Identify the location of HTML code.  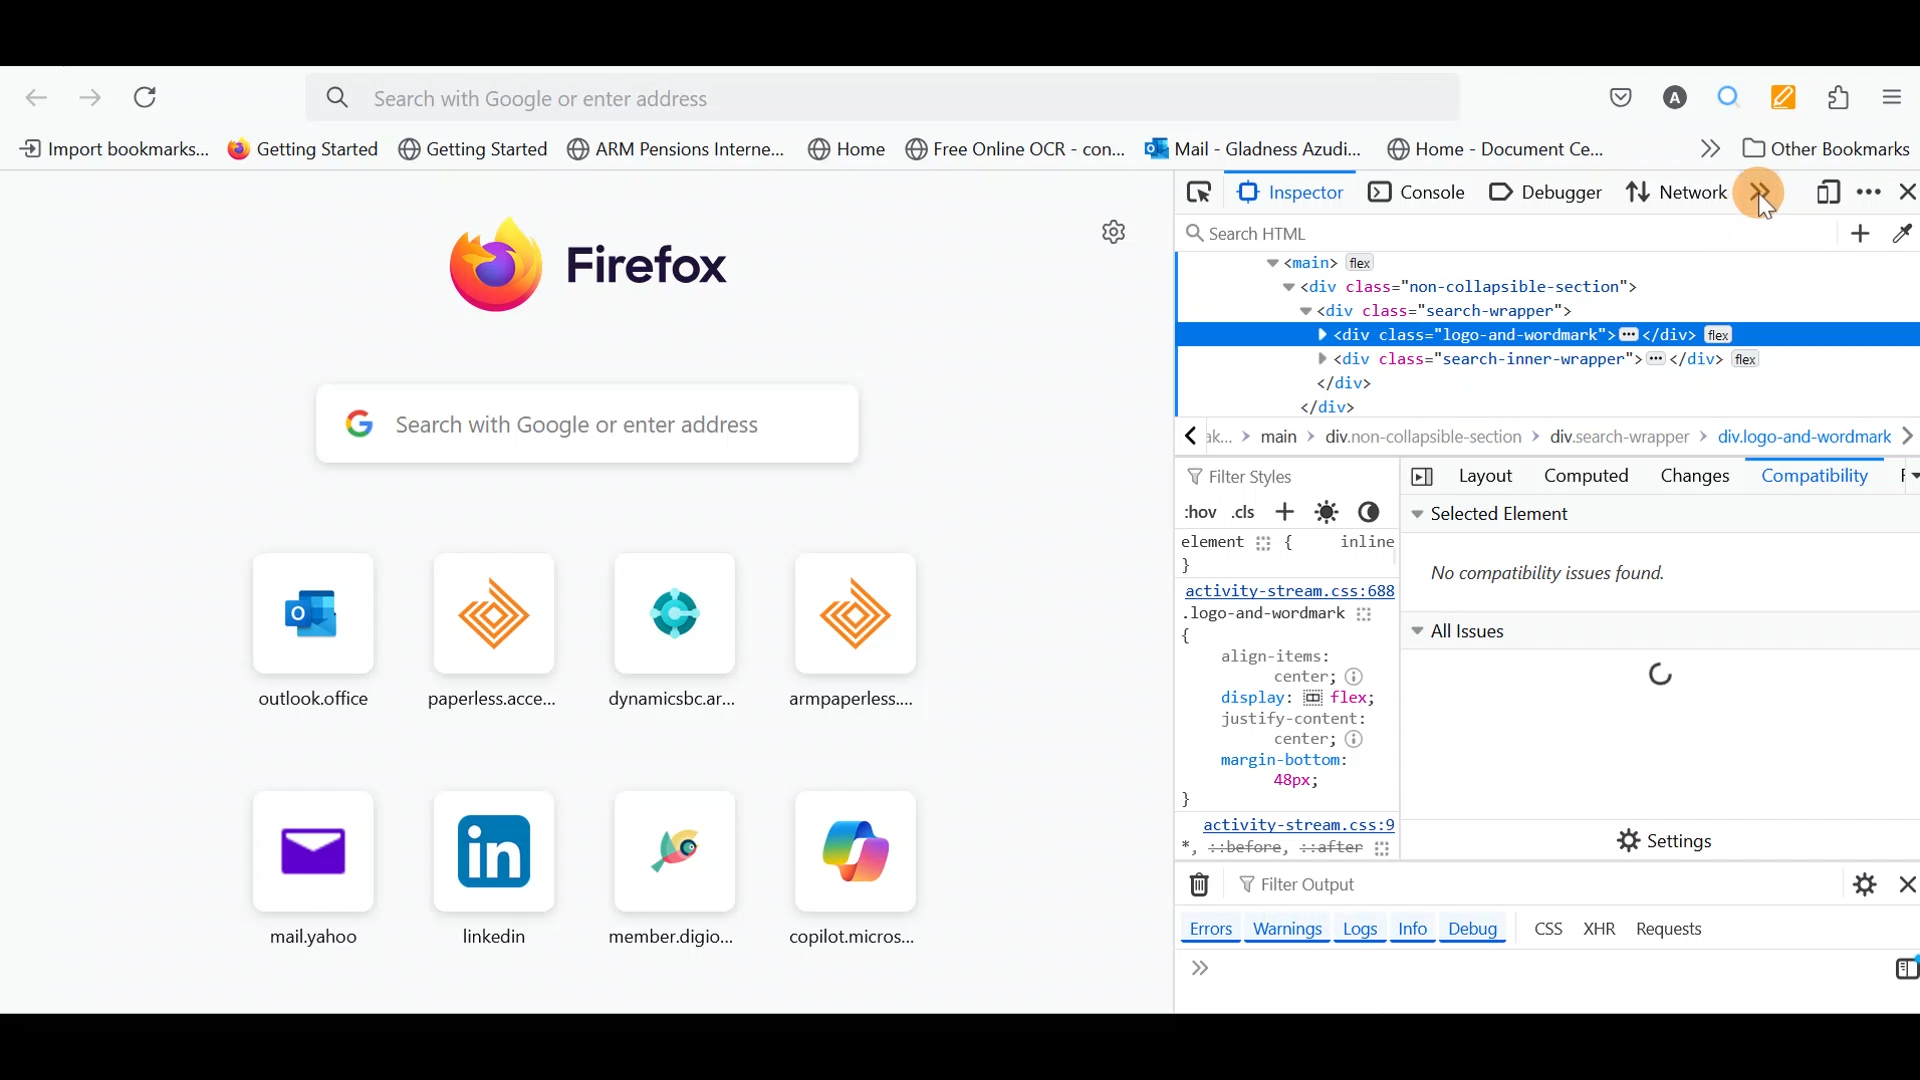
(1283, 695).